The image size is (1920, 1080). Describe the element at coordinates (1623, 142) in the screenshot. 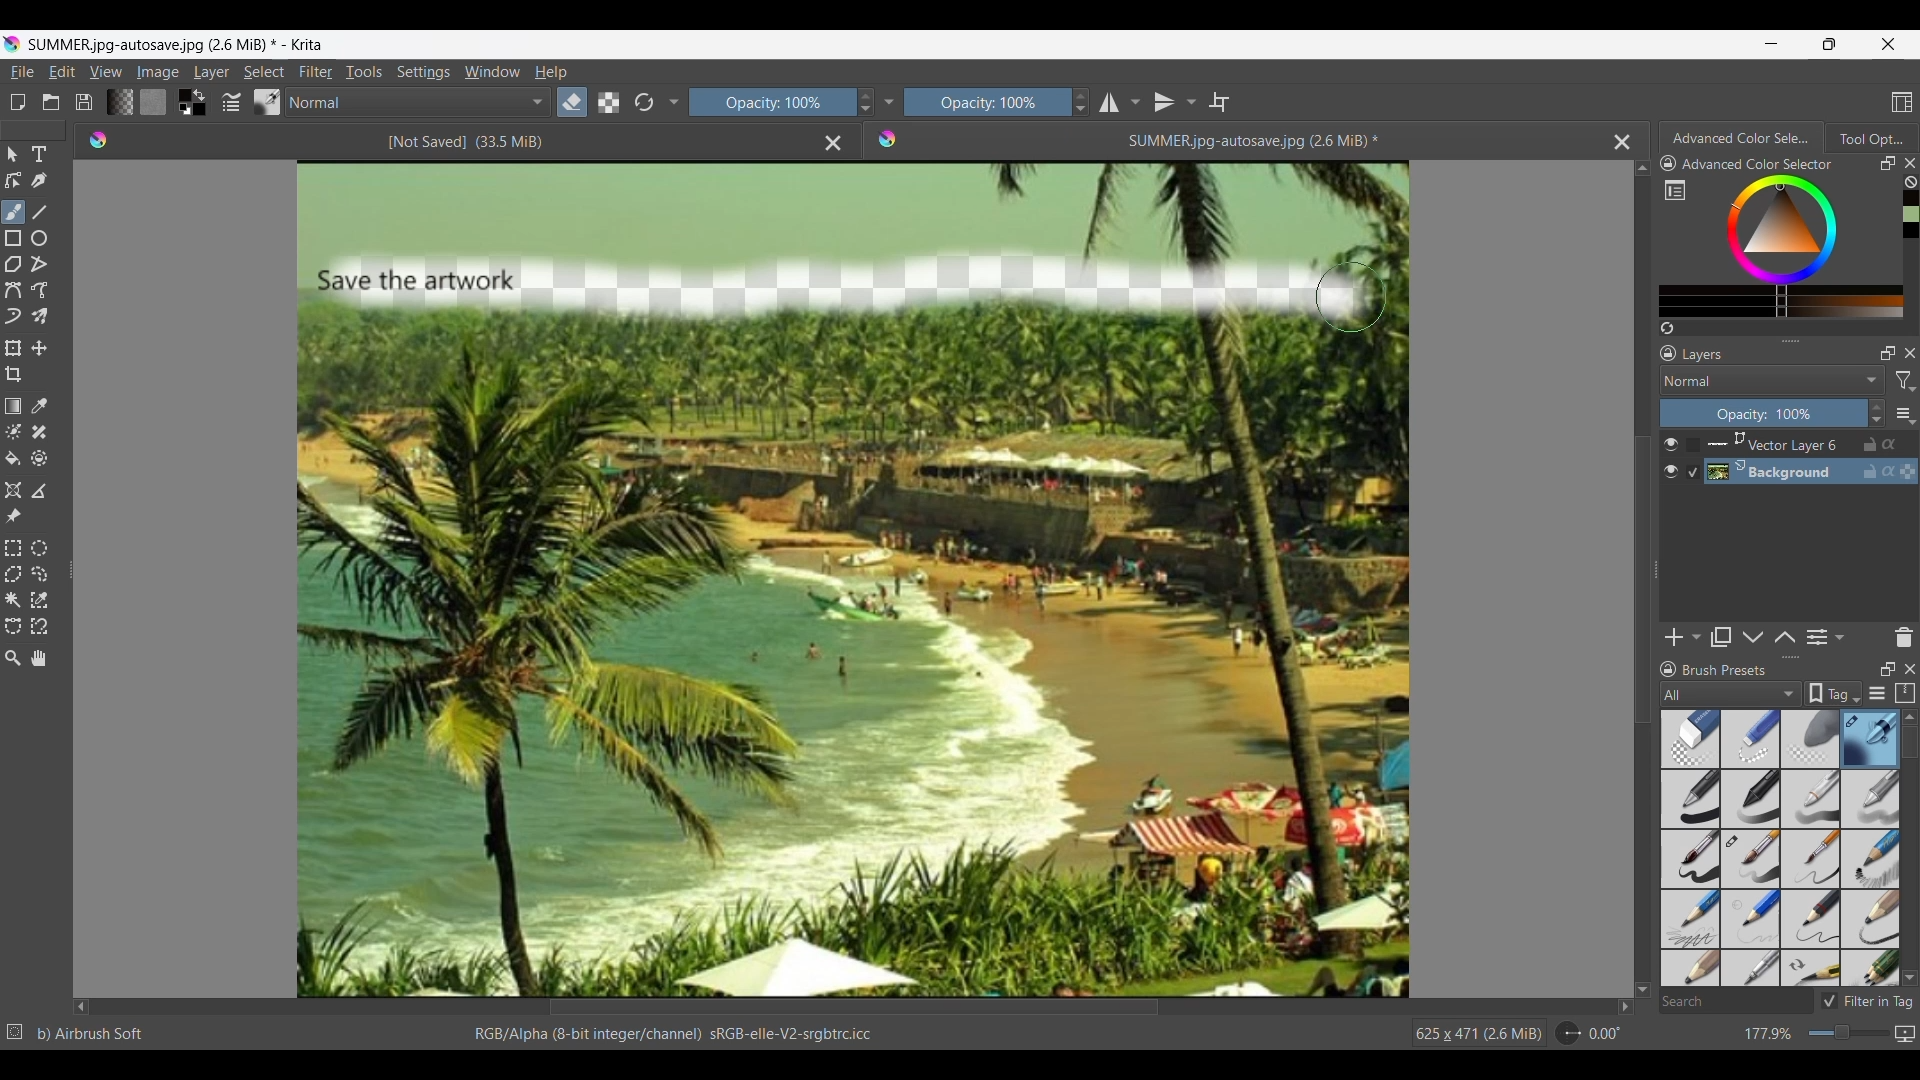

I see `Close current file` at that location.